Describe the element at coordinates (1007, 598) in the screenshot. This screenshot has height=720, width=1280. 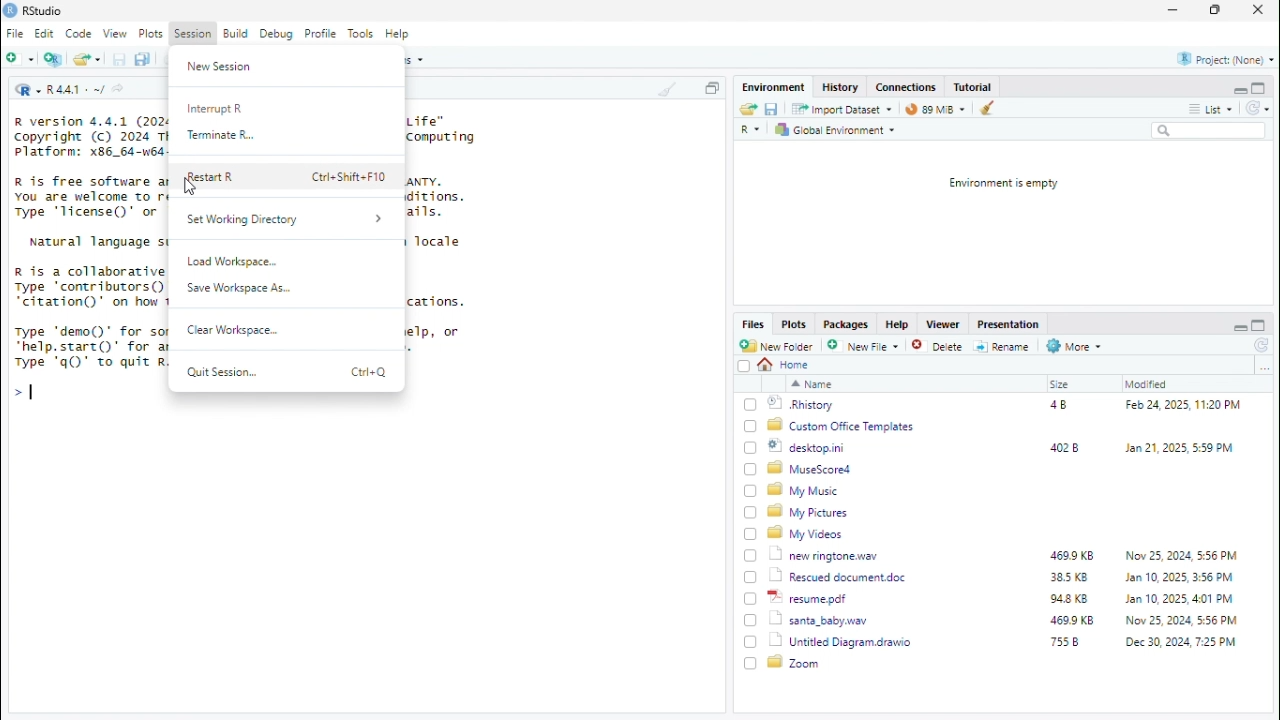
I see `resme.pdf 94.8KB Jan 10, 2025, 401 PM` at that location.